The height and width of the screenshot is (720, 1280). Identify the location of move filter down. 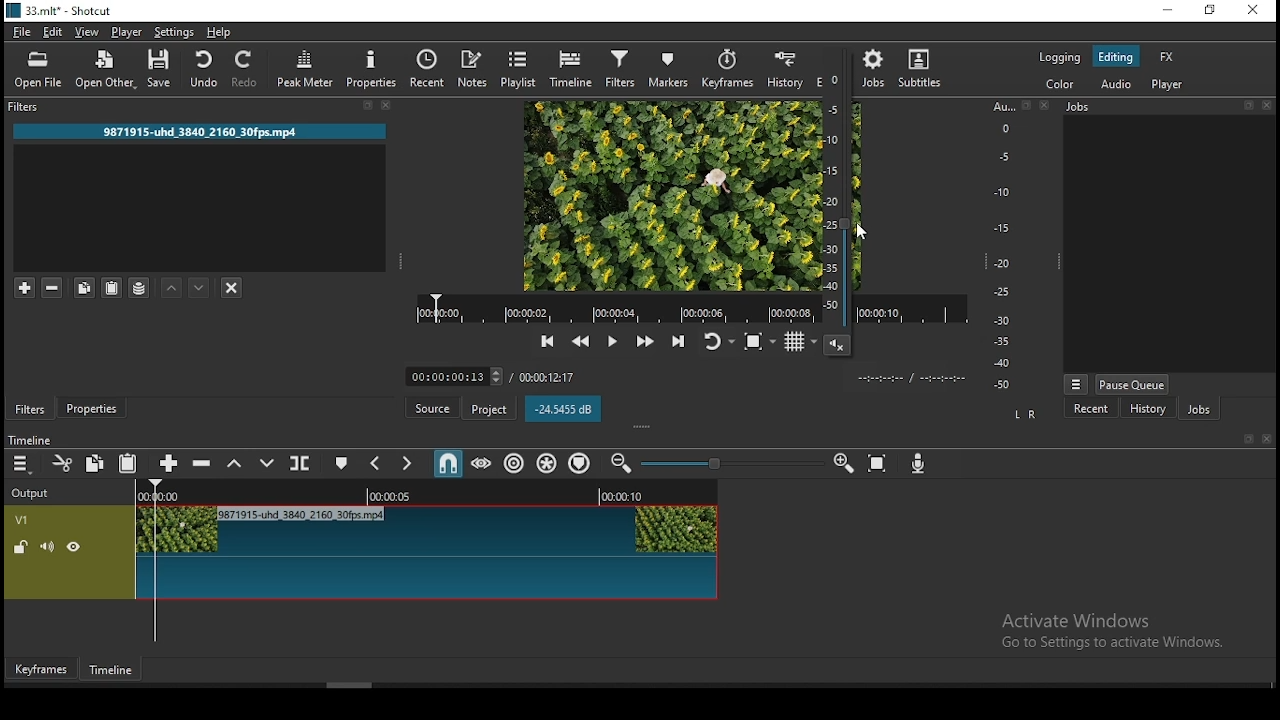
(201, 288).